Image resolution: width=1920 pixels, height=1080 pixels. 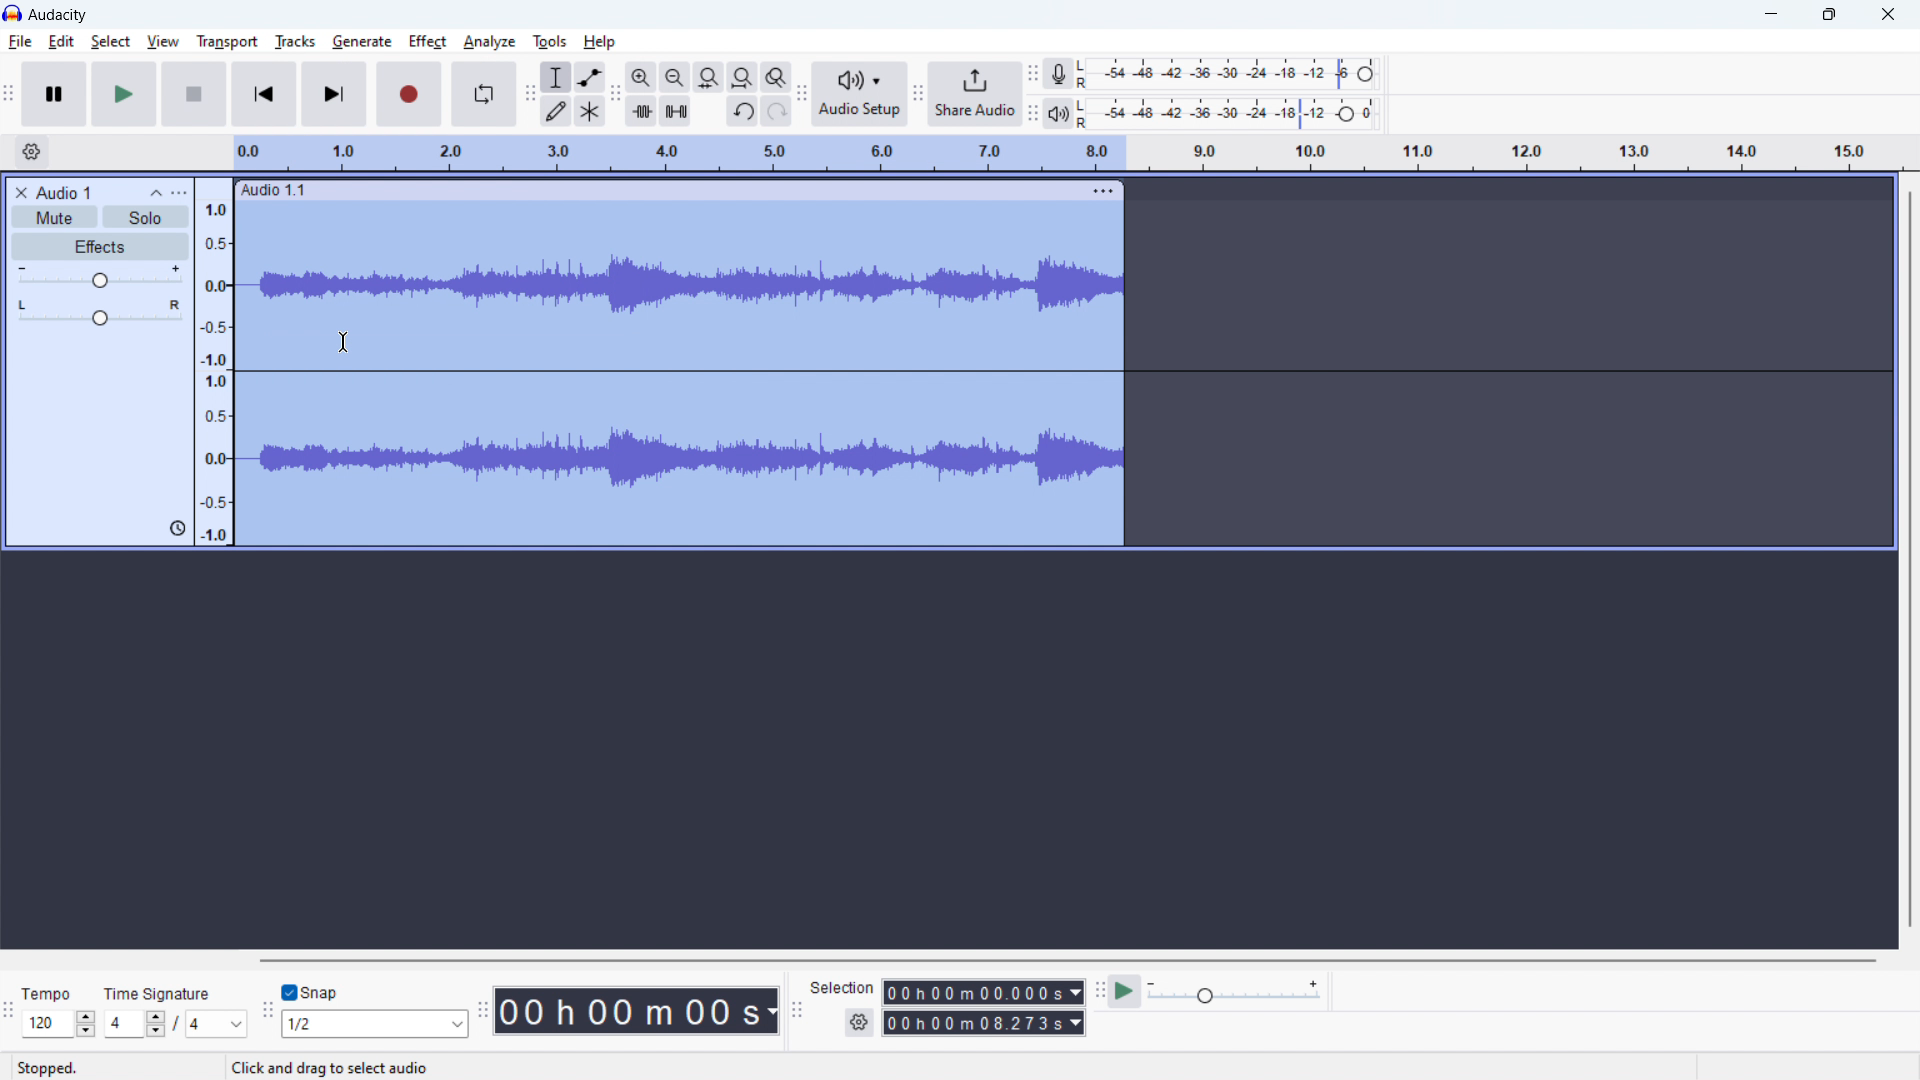 What do you see at coordinates (12, 13) in the screenshot?
I see `logo` at bounding box center [12, 13].